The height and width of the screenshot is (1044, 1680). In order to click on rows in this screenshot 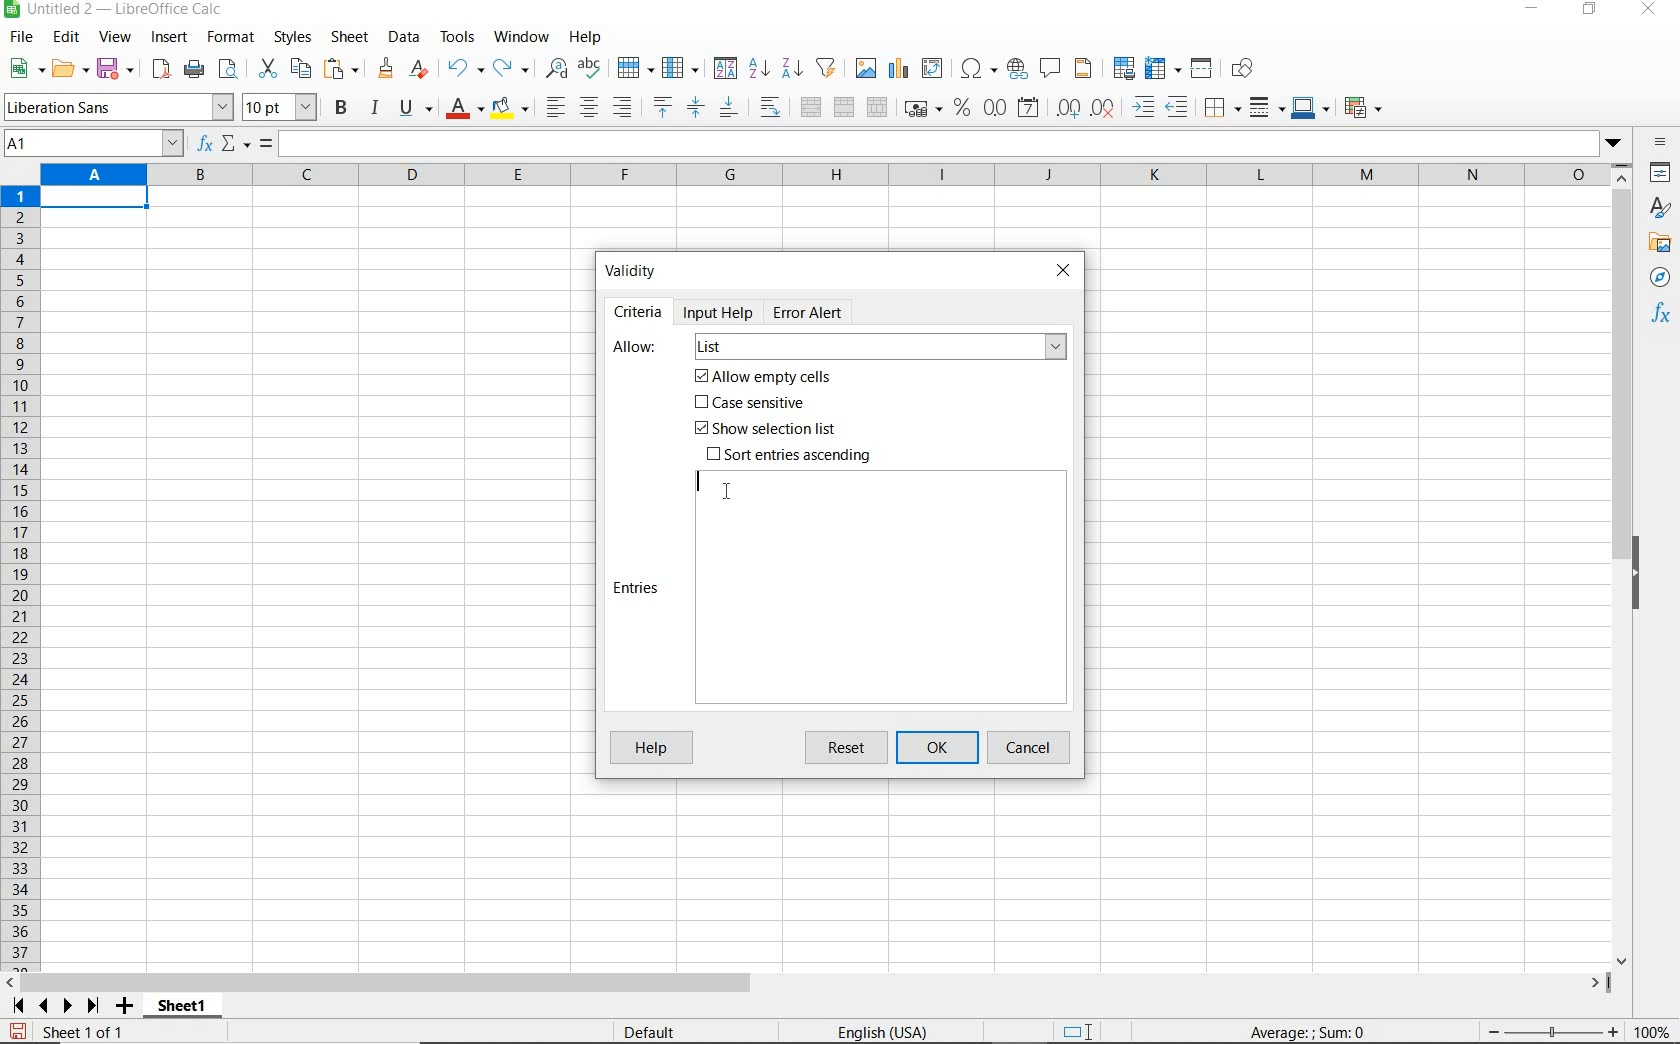, I will do `click(21, 579)`.